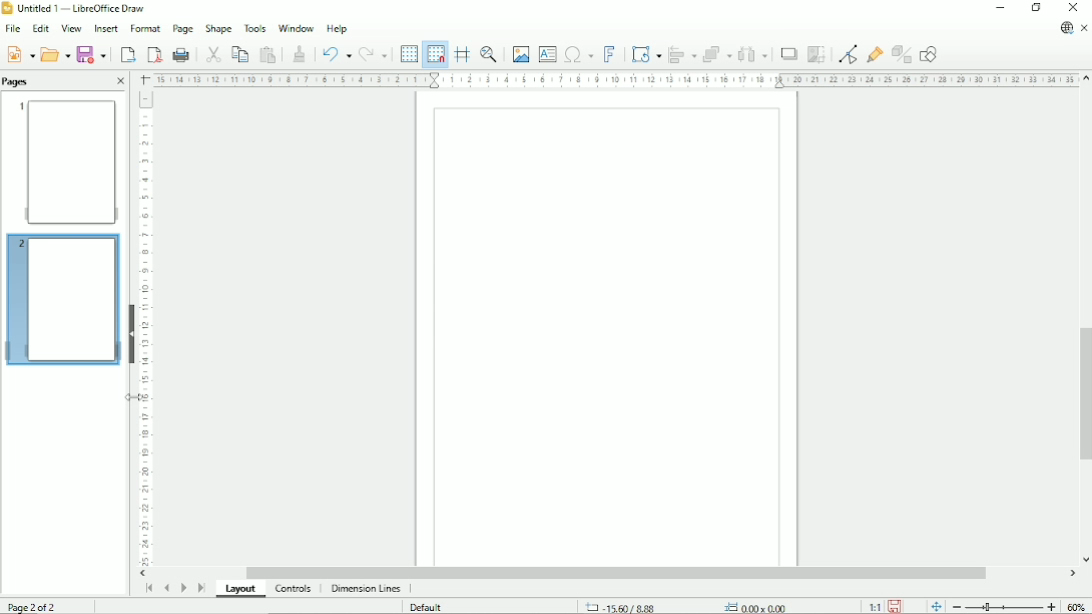 Image resolution: width=1092 pixels, height=614 pixels. I want to click on Export directly as PDF, so click(154, 55).